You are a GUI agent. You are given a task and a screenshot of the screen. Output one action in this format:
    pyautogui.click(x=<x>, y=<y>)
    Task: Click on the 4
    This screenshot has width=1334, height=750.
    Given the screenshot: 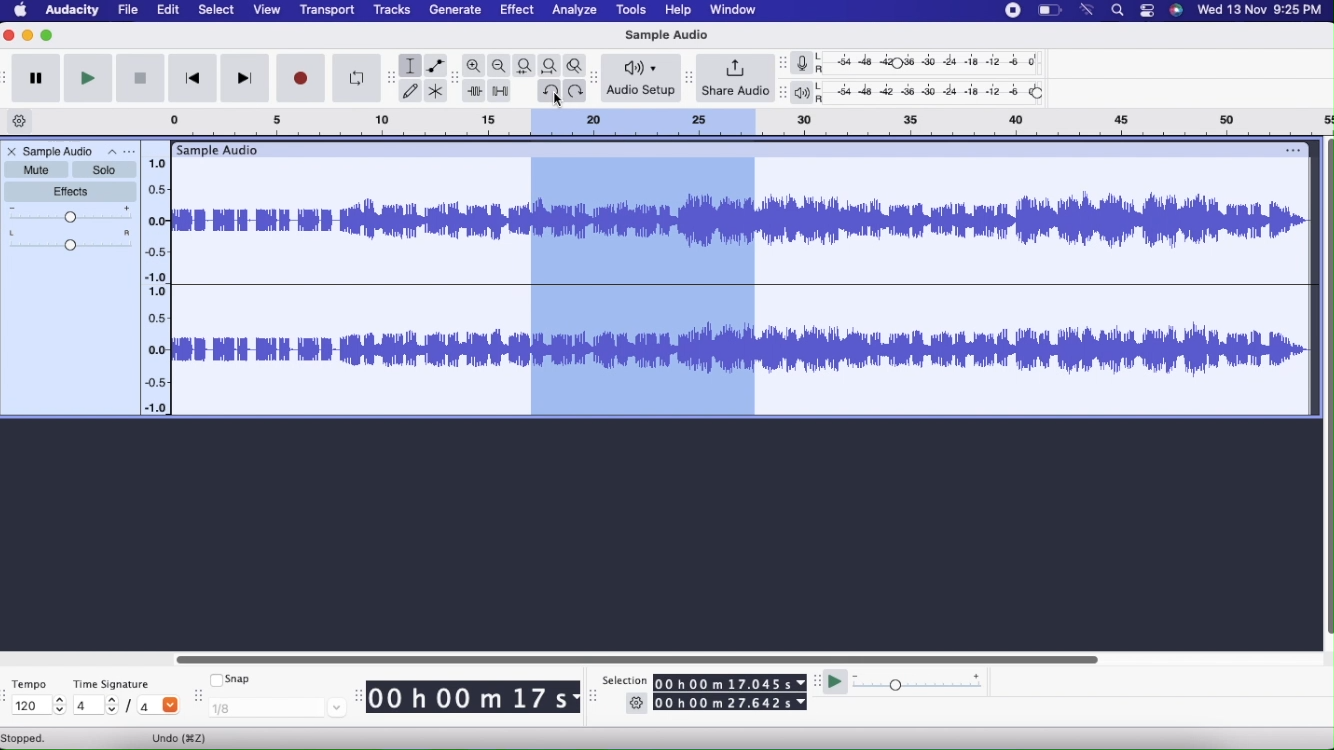 What is the action you would take?
    pyautogui.click(x=94, y=707)
    